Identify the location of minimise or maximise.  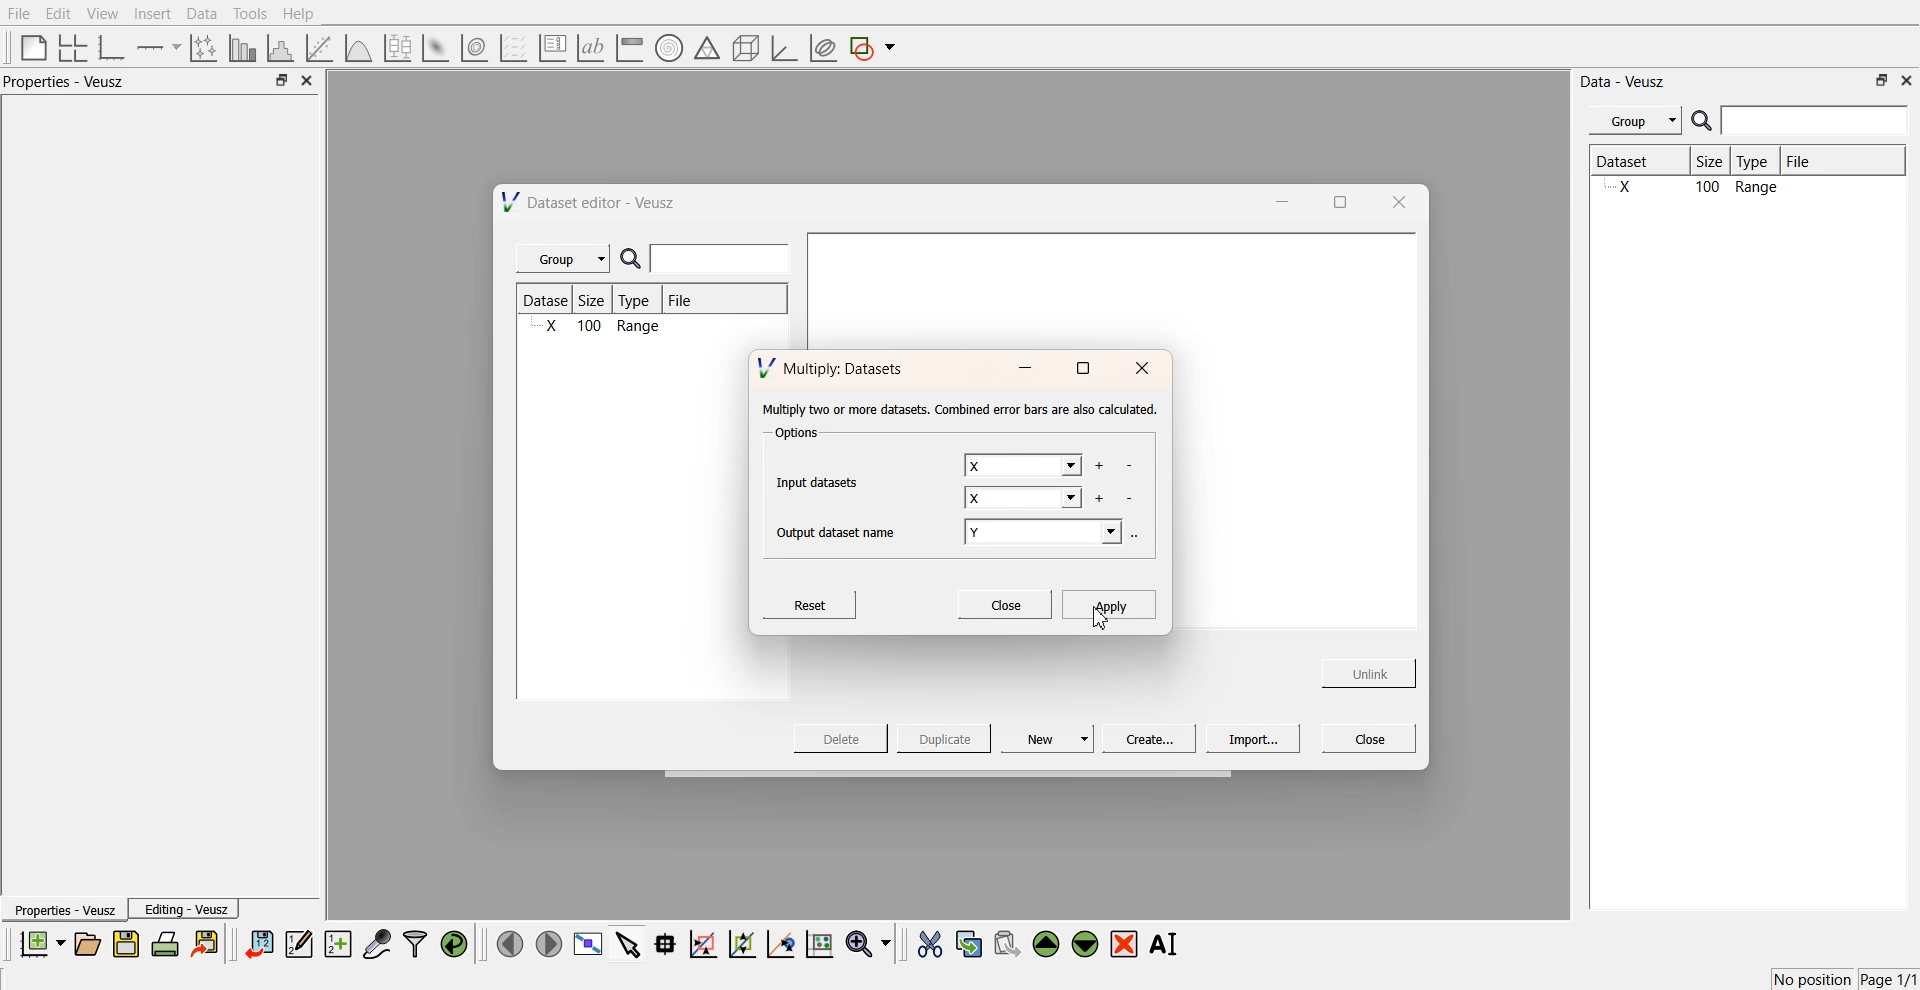
(1882, 80).